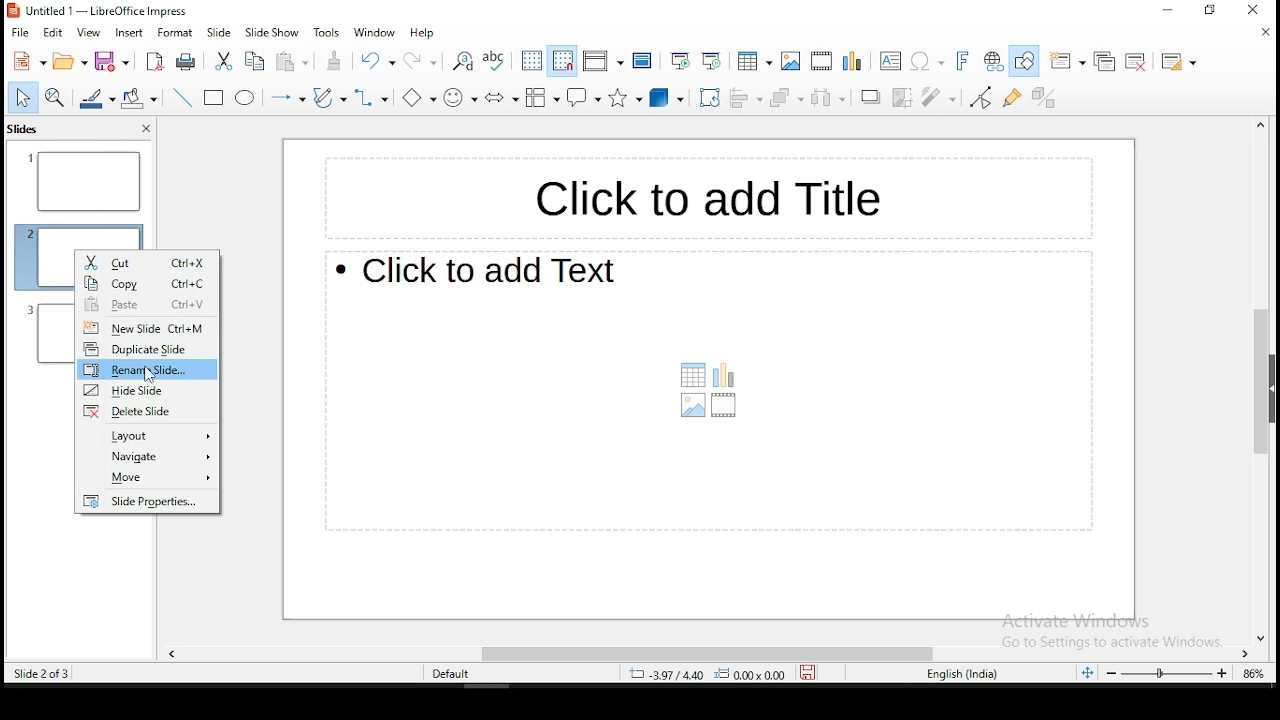 The width and height of the screenshot is (1280, 720). I want to click on  delete slide, so click(1136, 61).